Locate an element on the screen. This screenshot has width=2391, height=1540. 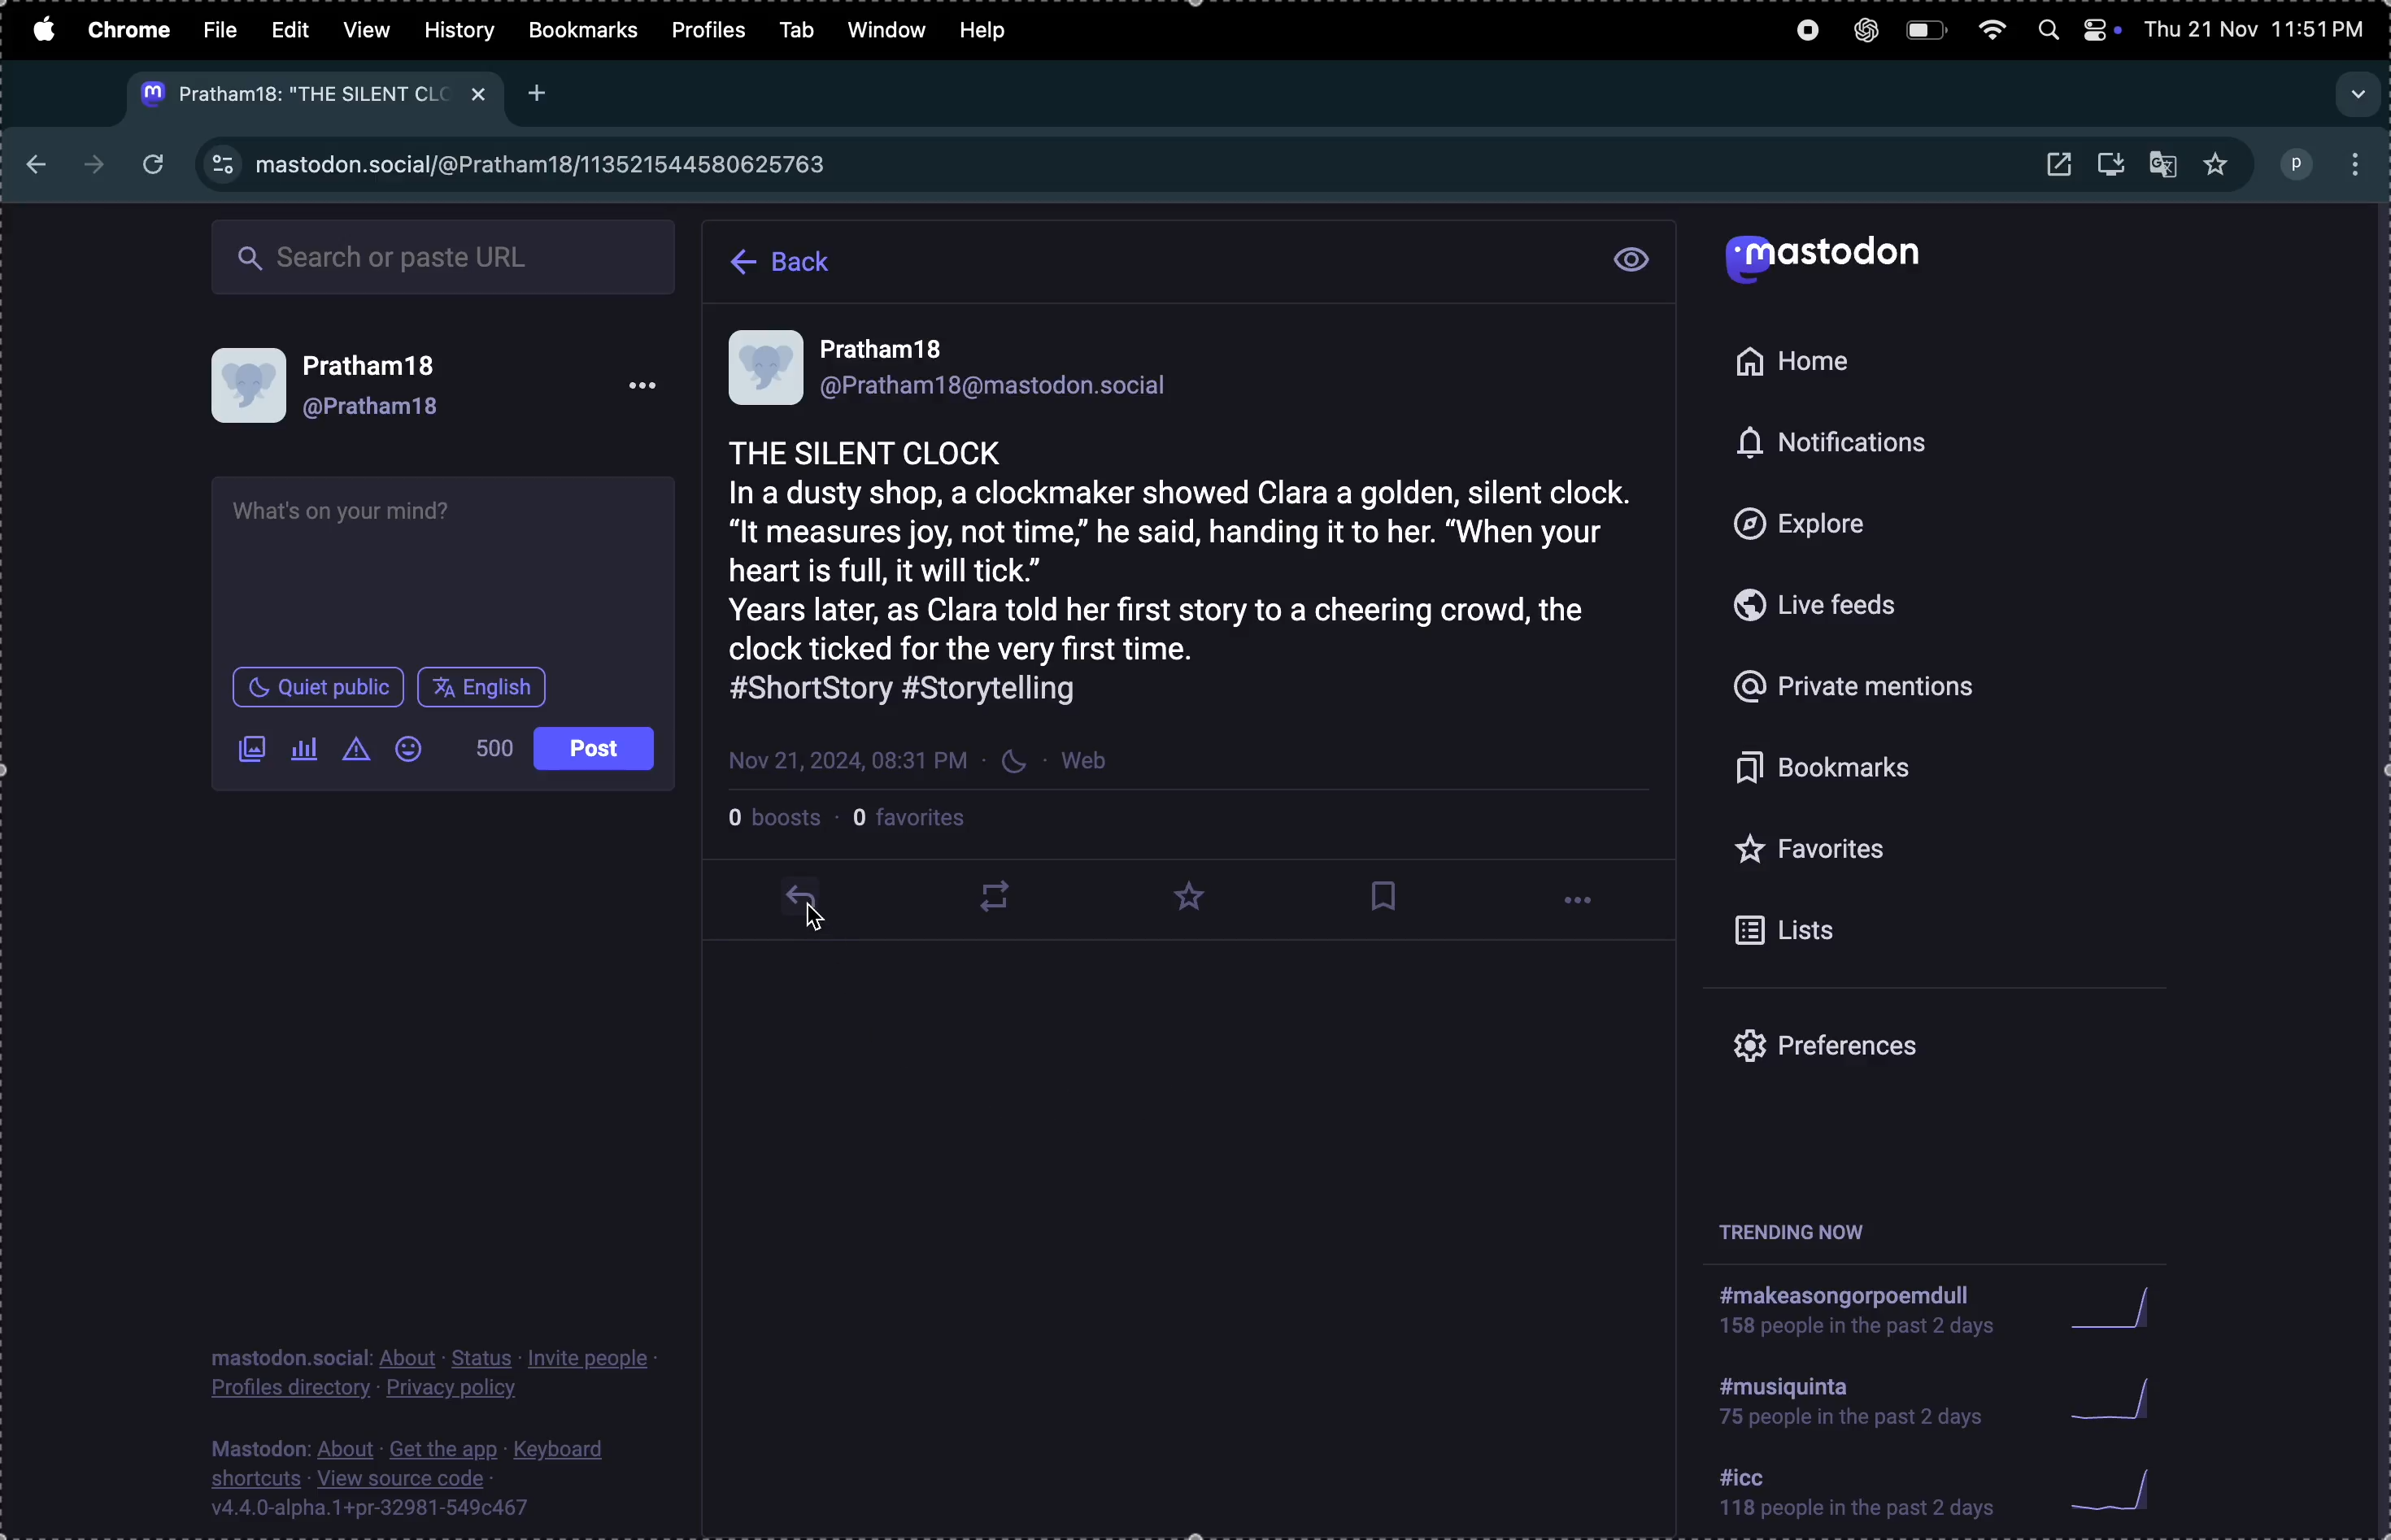
privacy policy is located at coordinates (443, 1371).